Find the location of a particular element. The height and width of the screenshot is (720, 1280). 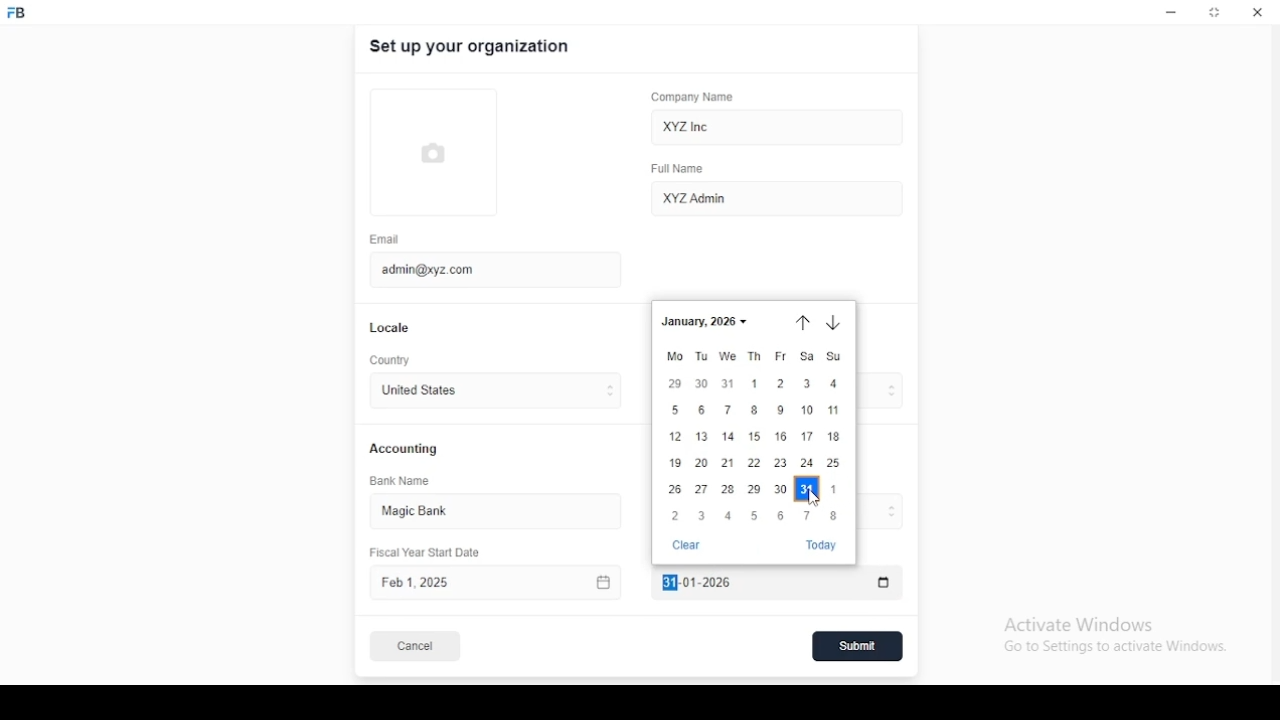

bank name is located at coordinates (401, 481).